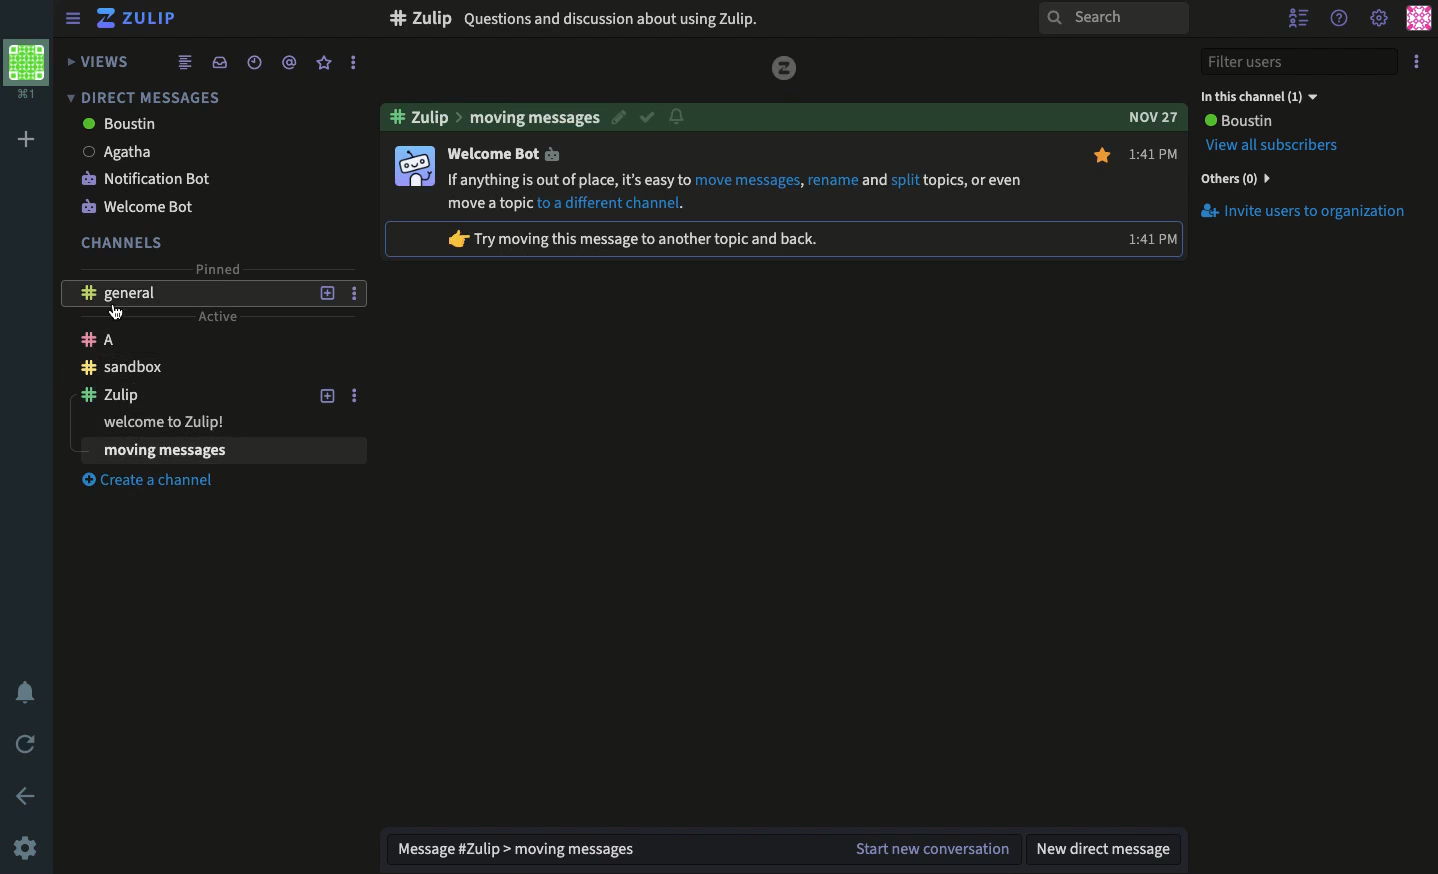  Describe the element at coordinates (833, 180) in the screenshot. I see `rename` at that location.